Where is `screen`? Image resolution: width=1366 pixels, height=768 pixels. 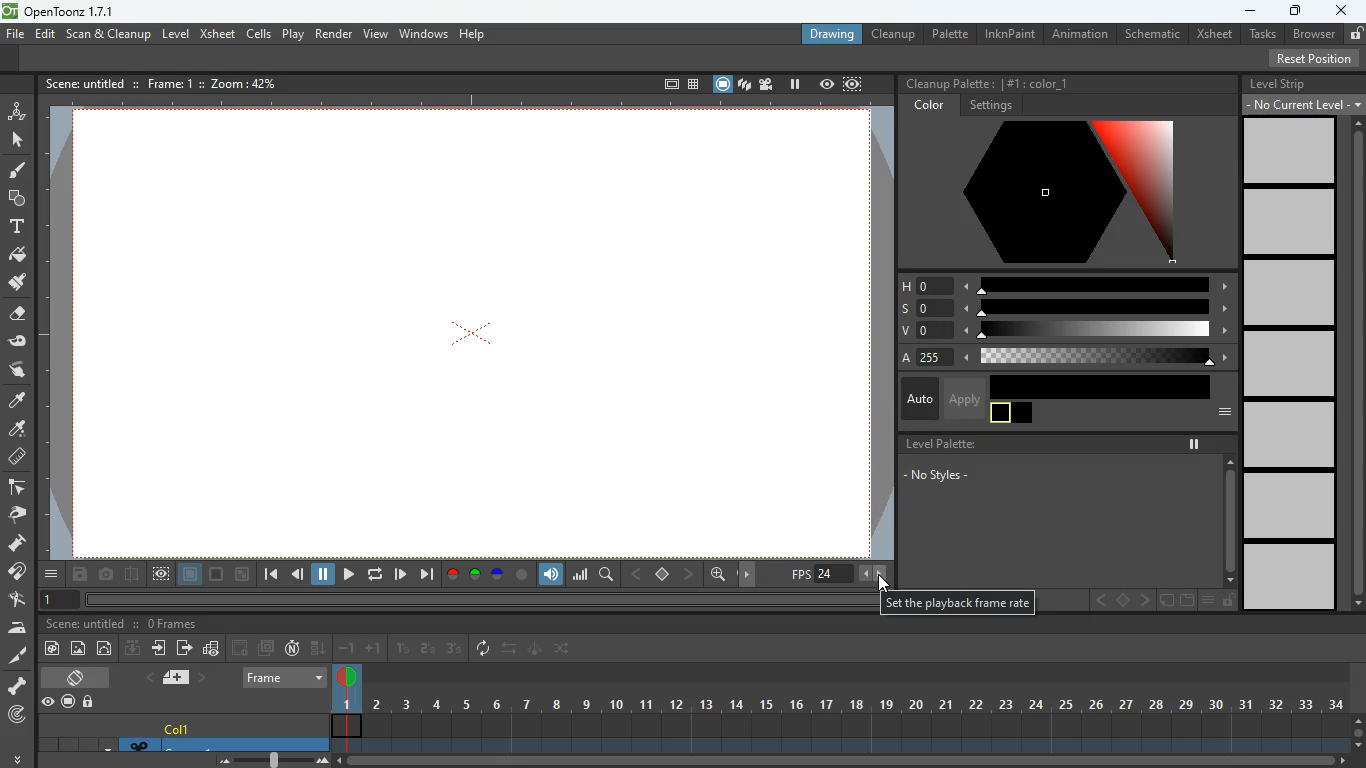 screen is located at coordinates (471, 332).